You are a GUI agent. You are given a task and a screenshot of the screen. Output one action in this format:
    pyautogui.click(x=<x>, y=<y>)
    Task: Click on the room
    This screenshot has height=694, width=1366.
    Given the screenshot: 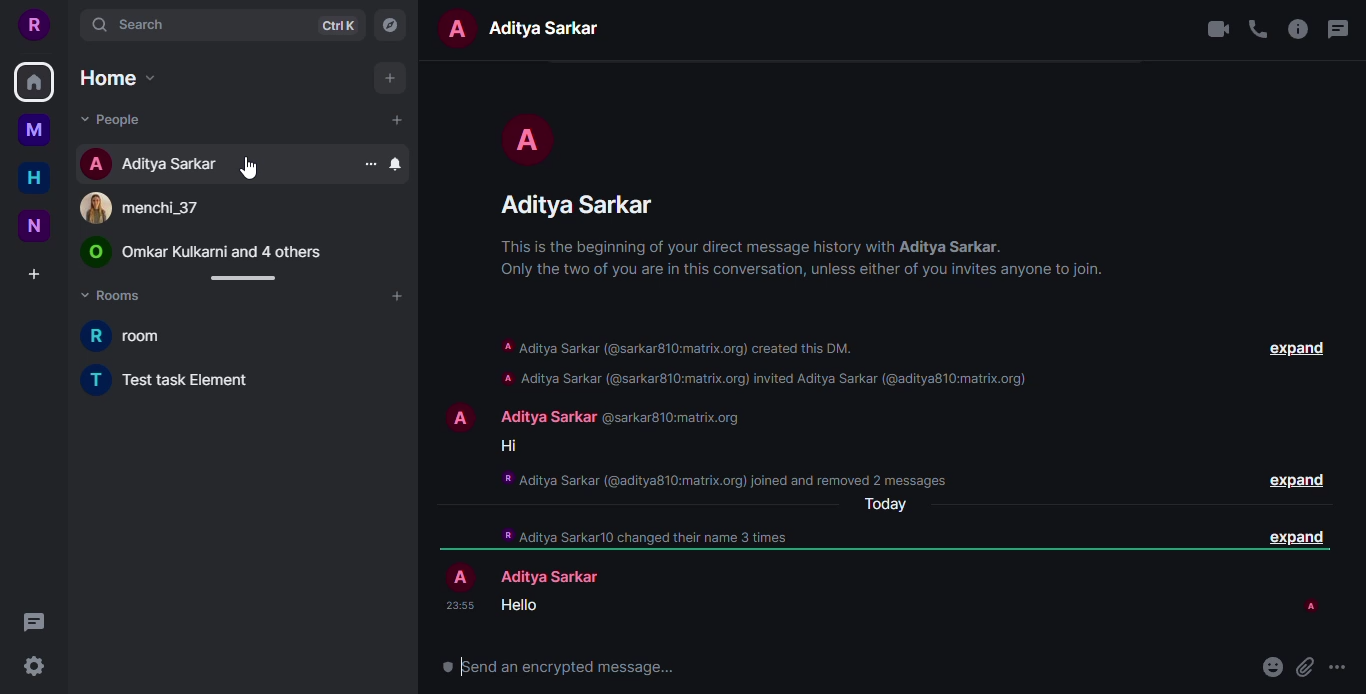 What is the action you would take?
    pyautogui.click(x=129, y=334)
    